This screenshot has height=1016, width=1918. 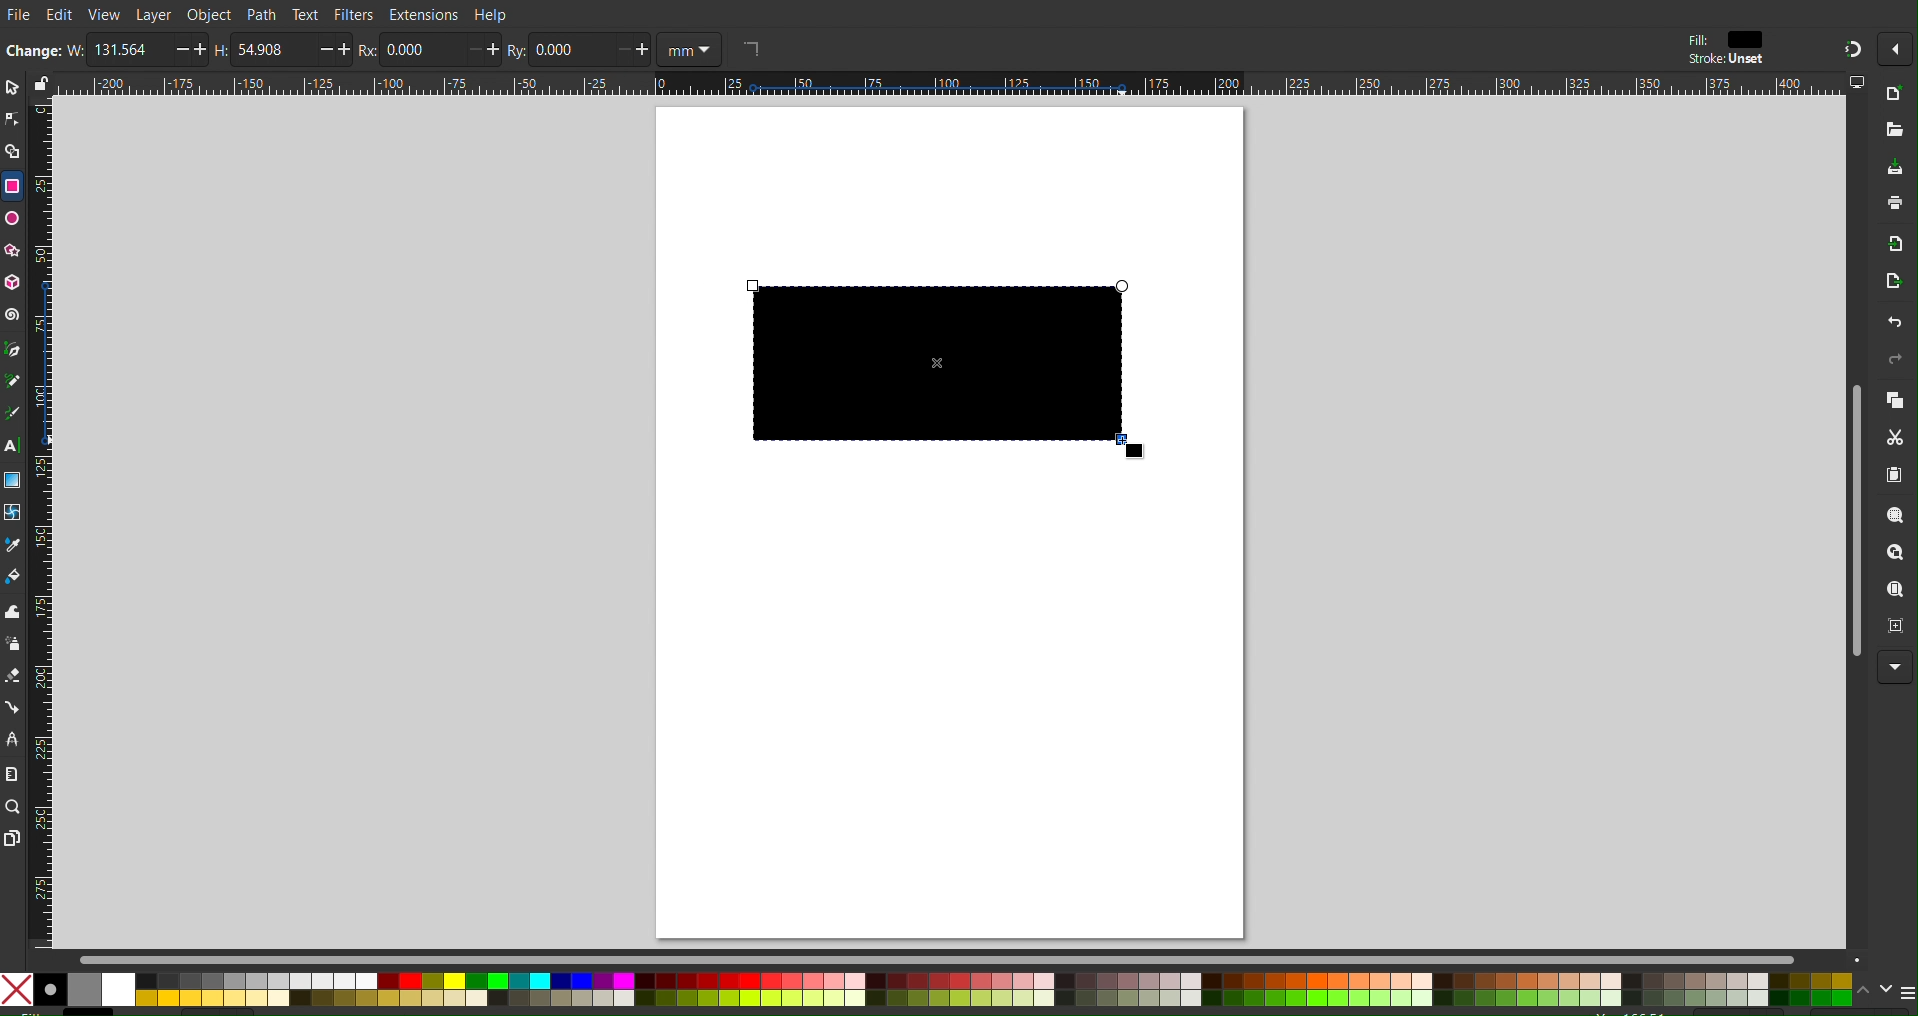 I want to click on Color Options, so click(x=928, y=991).